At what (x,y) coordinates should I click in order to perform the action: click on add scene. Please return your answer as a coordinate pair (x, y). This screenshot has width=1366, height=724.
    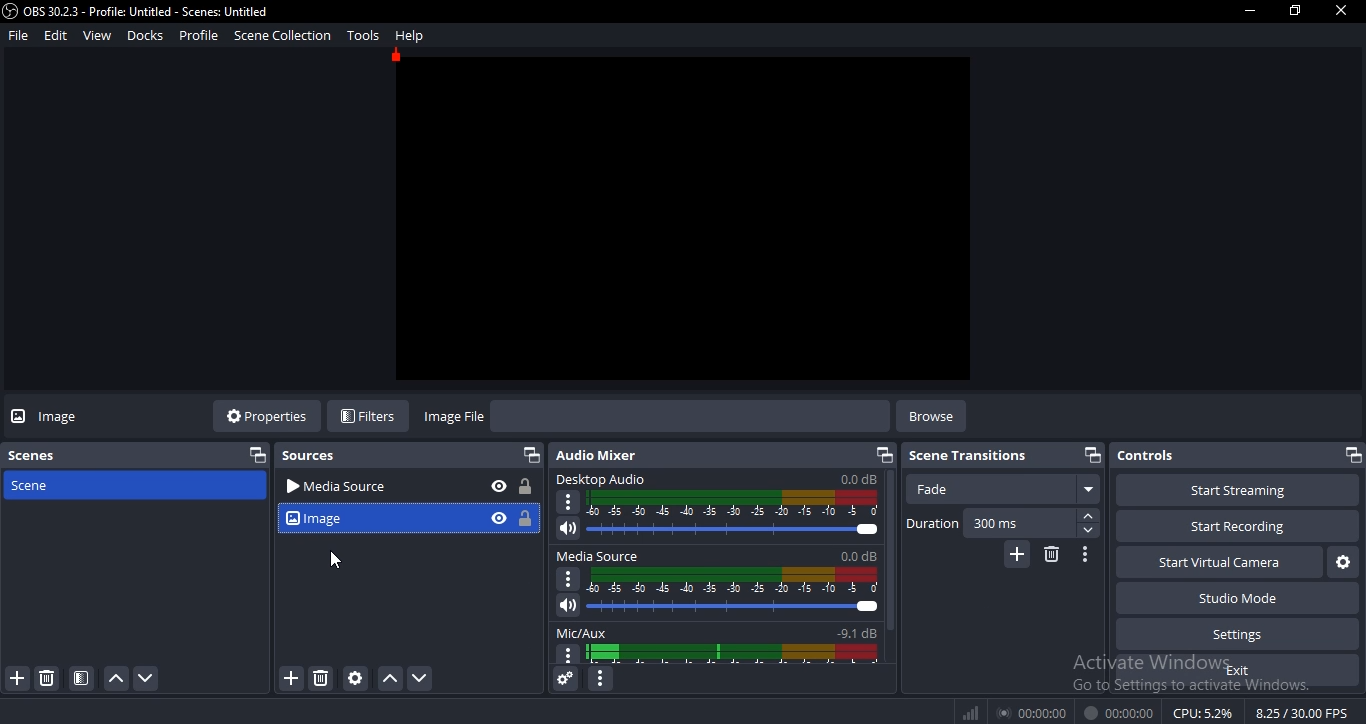
    Looking at the image, I should click on (16, 678).